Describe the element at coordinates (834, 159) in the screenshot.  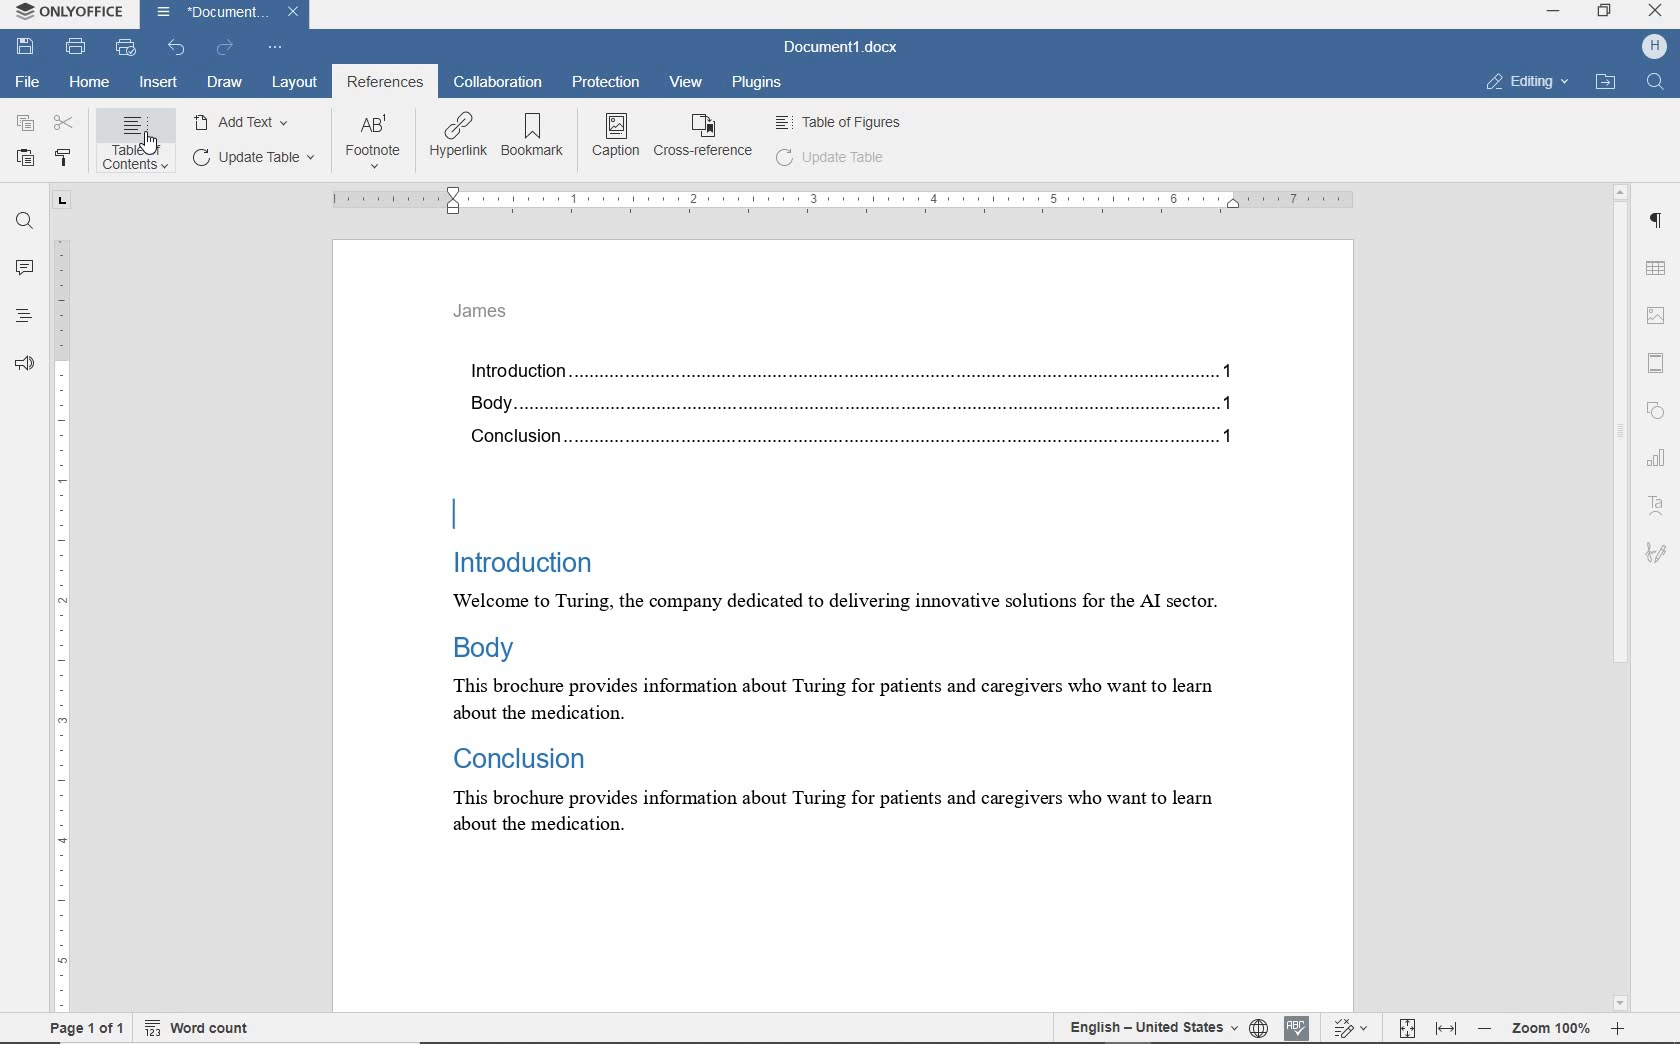
I see `update table` at that location.